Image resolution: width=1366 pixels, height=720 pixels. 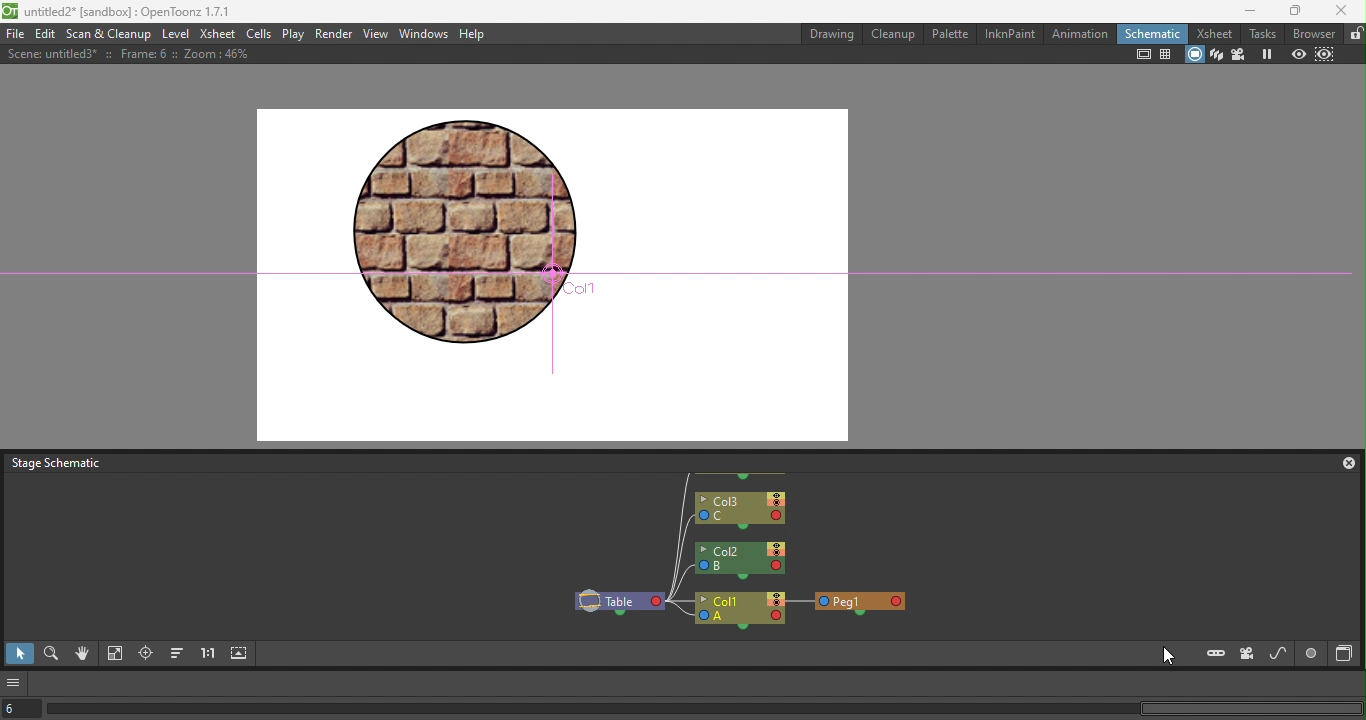 What do you see at coordinates (176, 35) in the screenshot?
I see `Level` at bounding box center [176, 35].